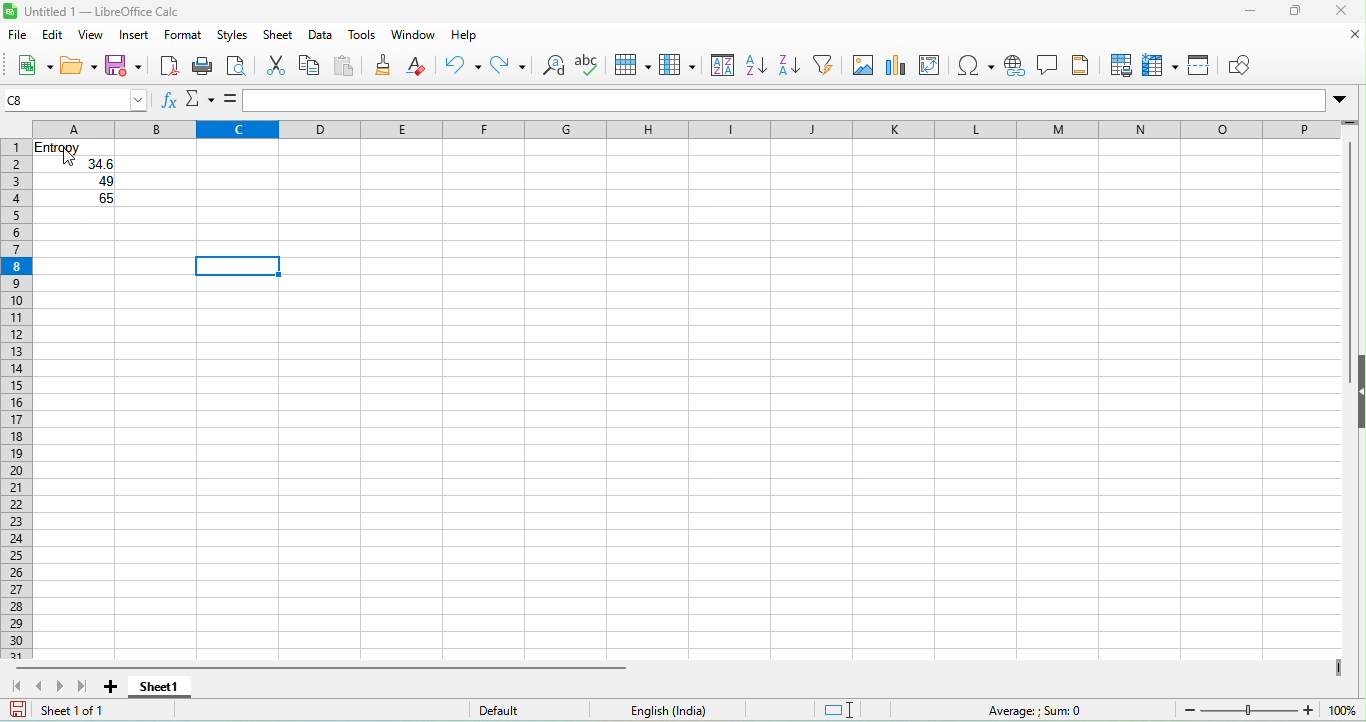 This screenshot has height=722, width=1366. Describe the element at coordinates (73, 99) in the screenshot. I see `name box (c8)` at that location.